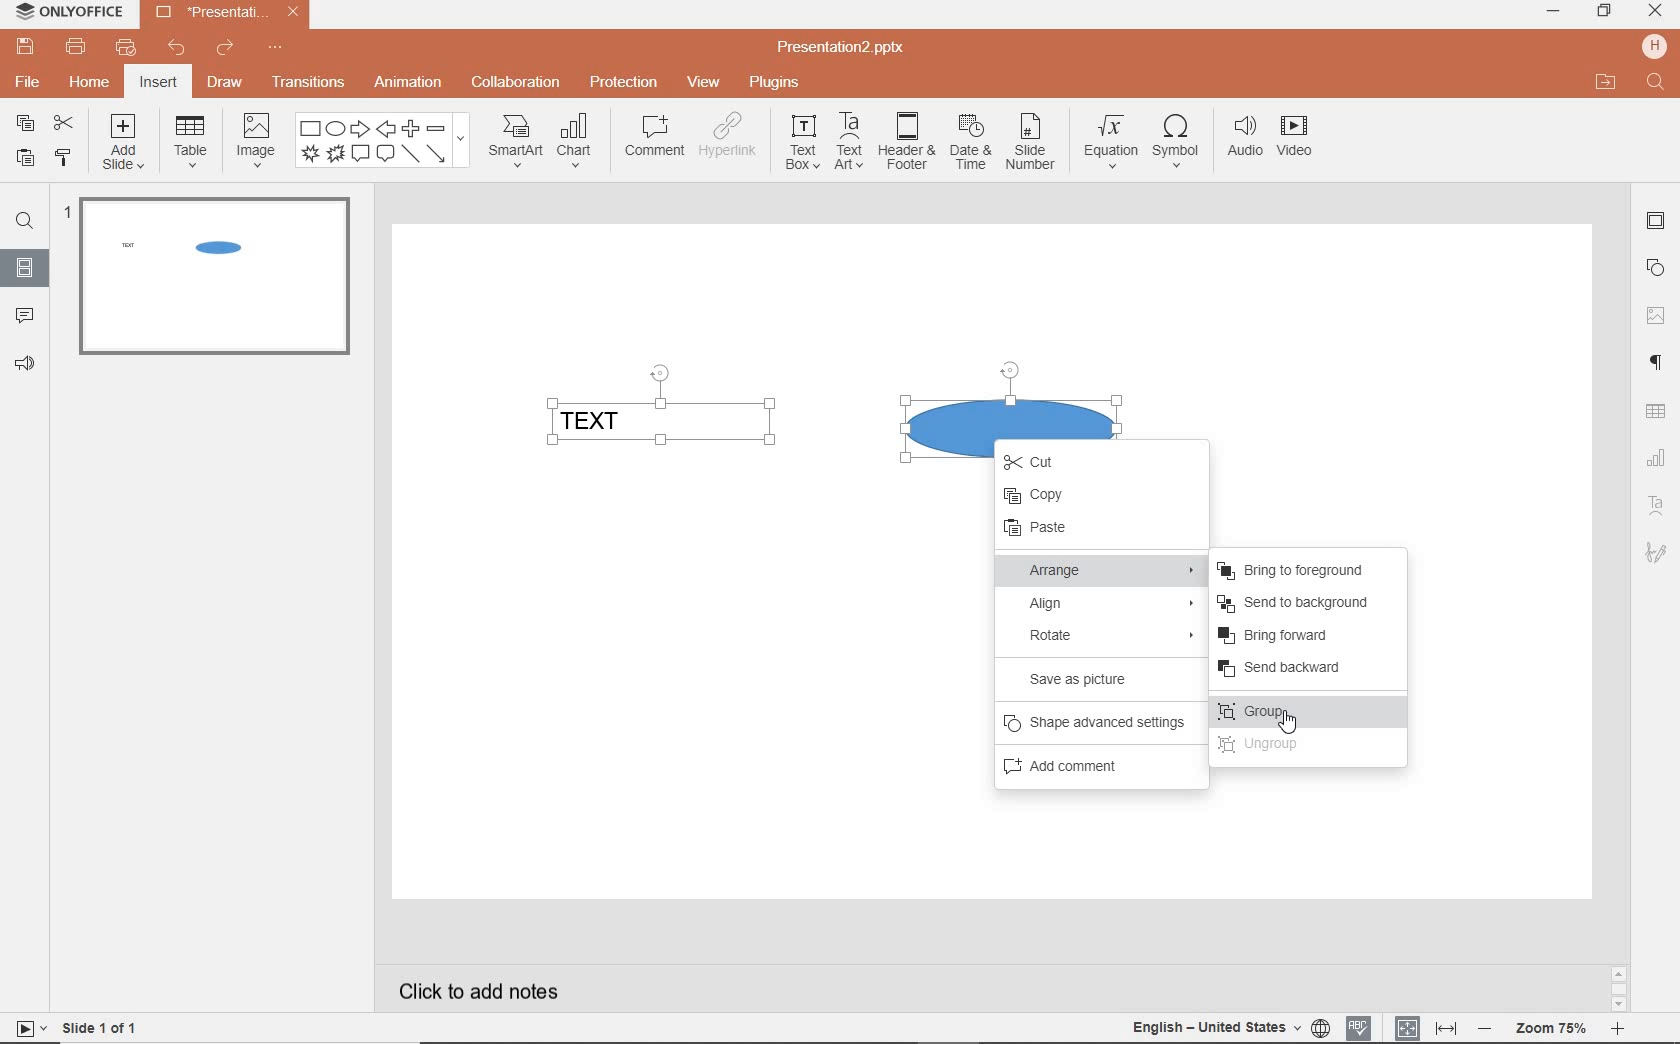 The width and height of the screenshot is (1680, 1044). I want to click on view, so click(700, 83).